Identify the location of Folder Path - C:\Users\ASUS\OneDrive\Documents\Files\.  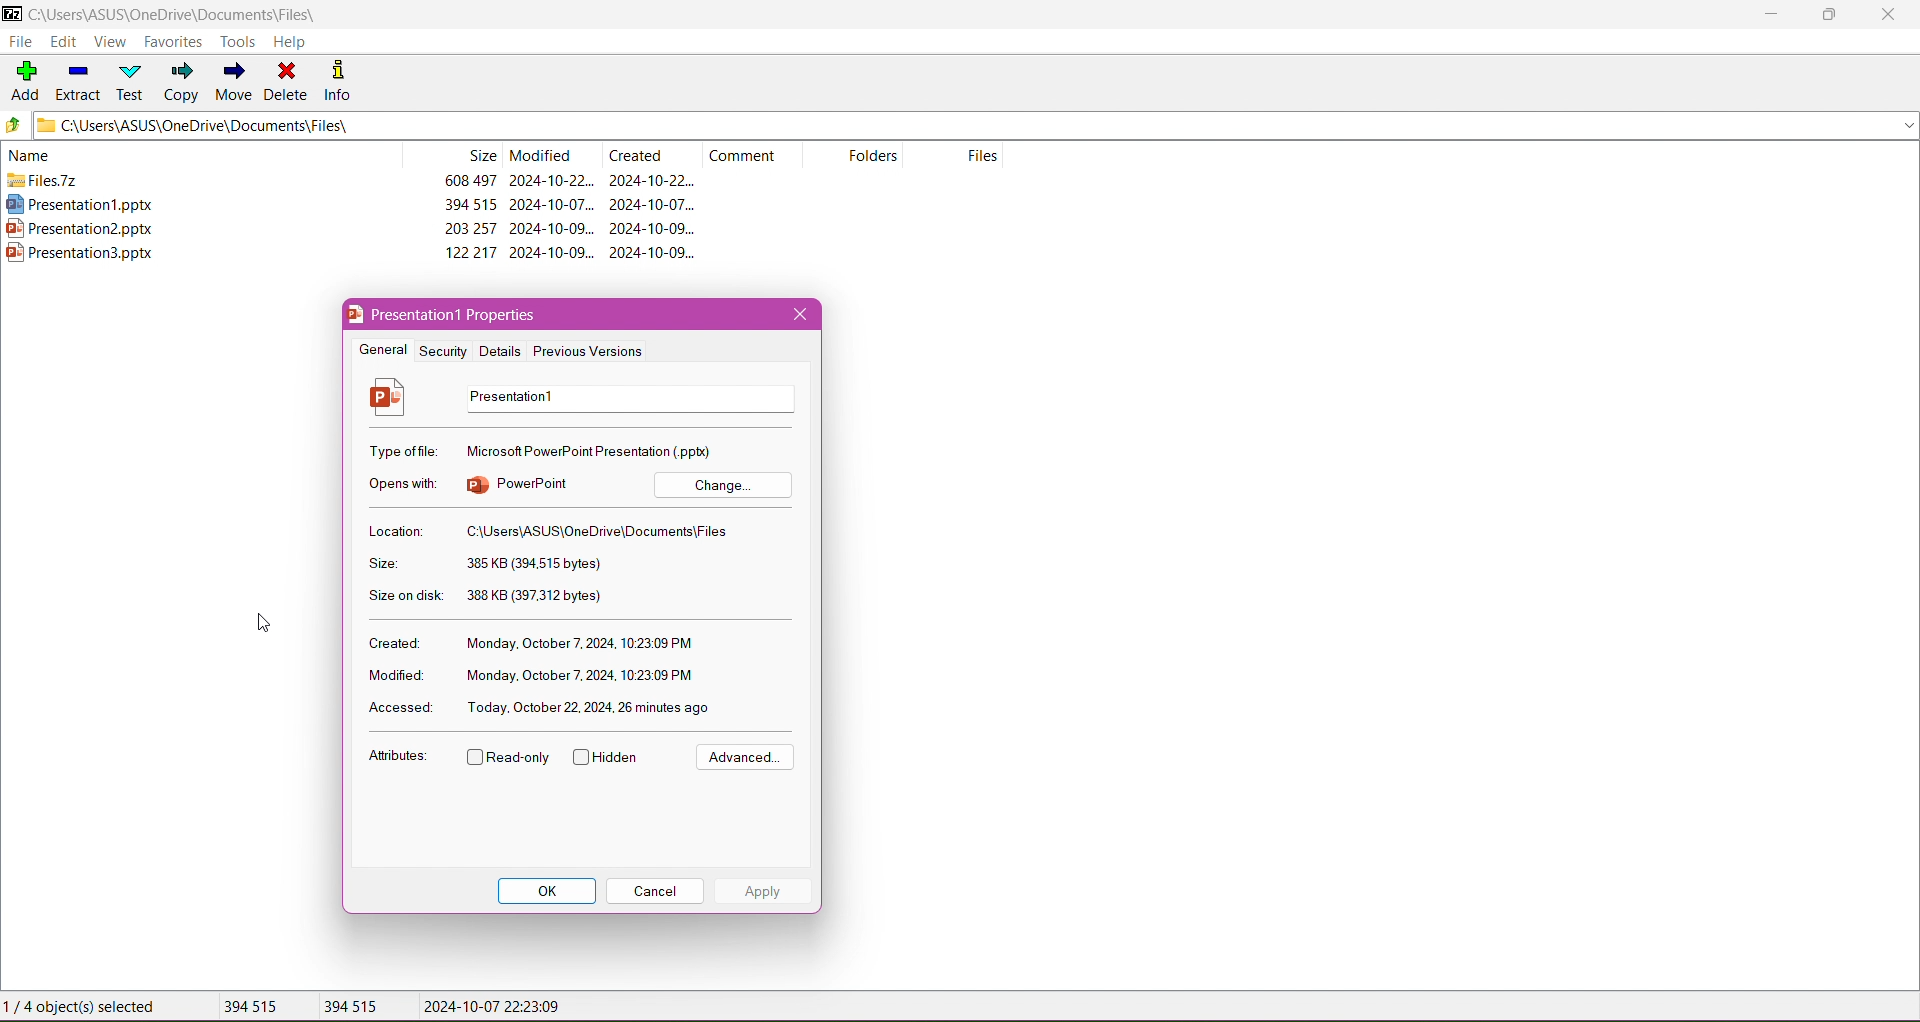
(182, 12).